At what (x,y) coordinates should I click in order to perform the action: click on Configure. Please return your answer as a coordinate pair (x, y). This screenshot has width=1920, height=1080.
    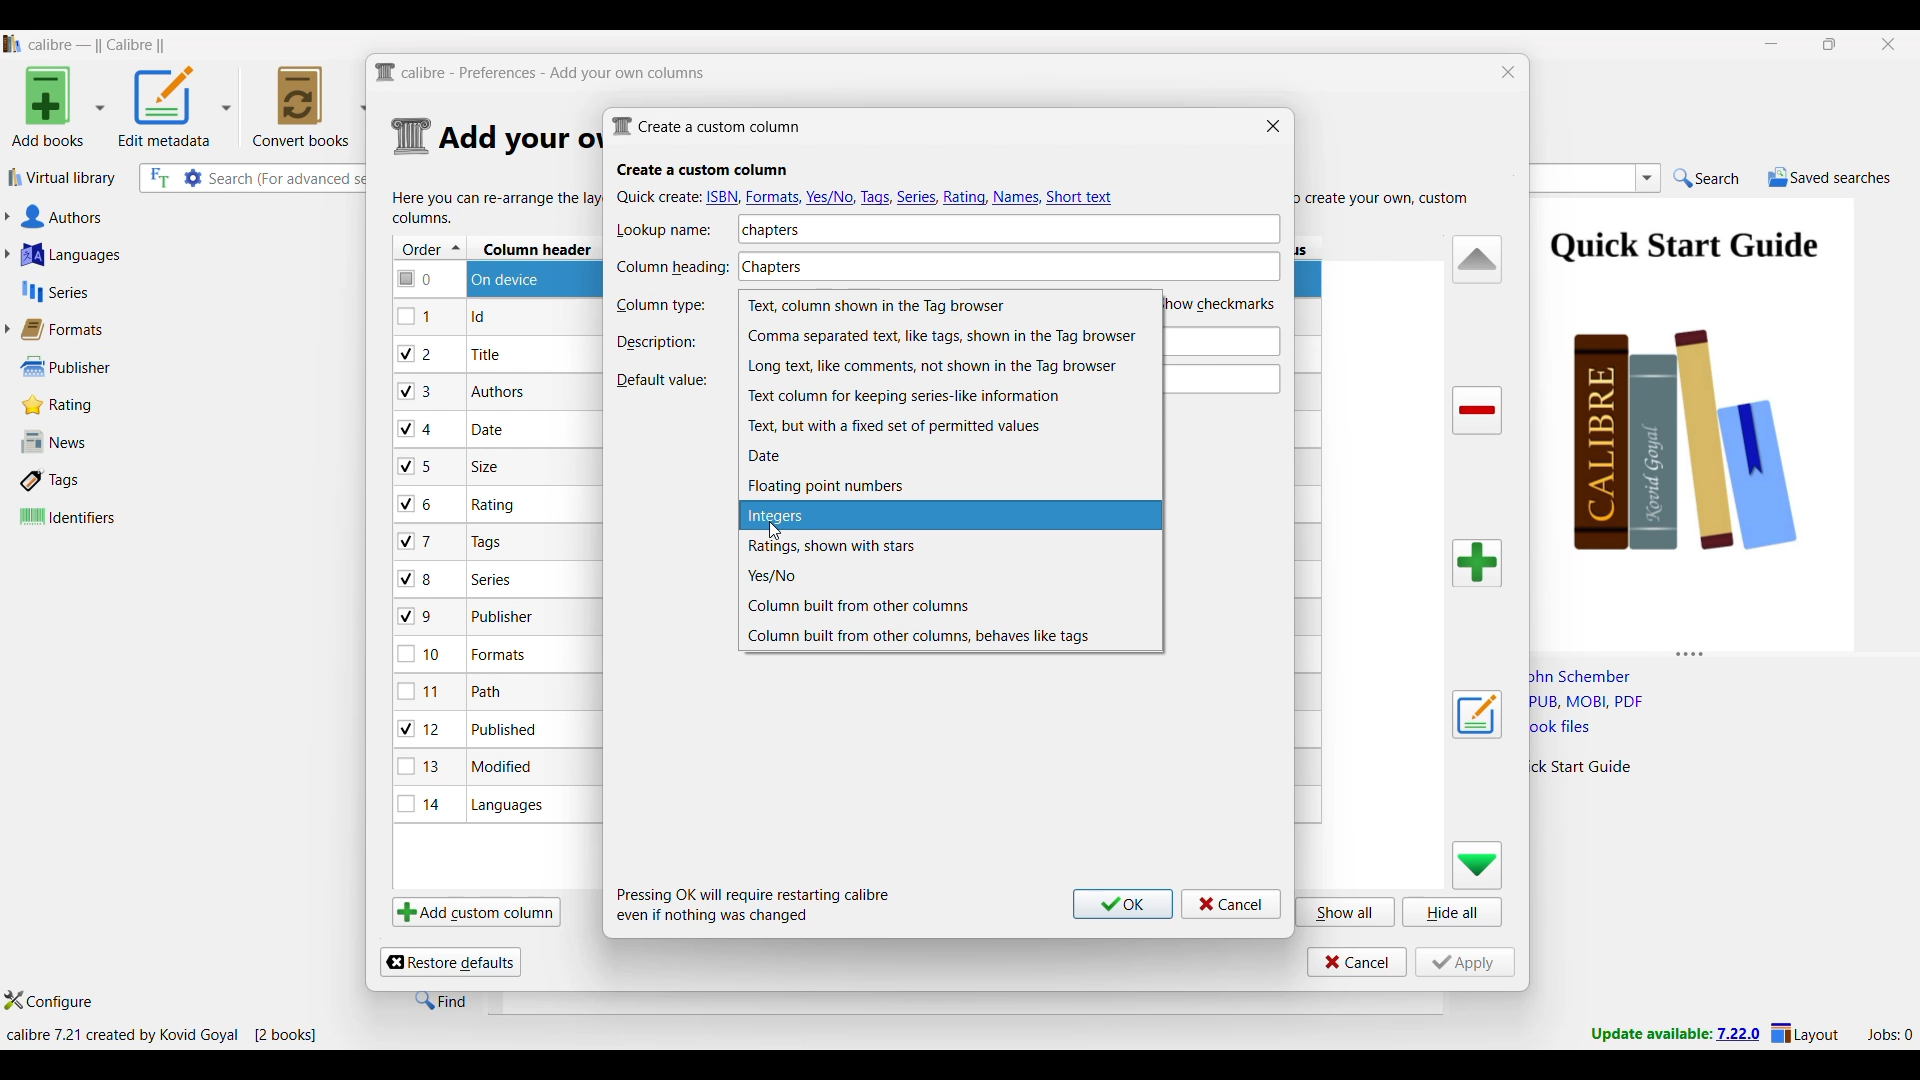
    Looking at the image, I should click on (49, 1000).